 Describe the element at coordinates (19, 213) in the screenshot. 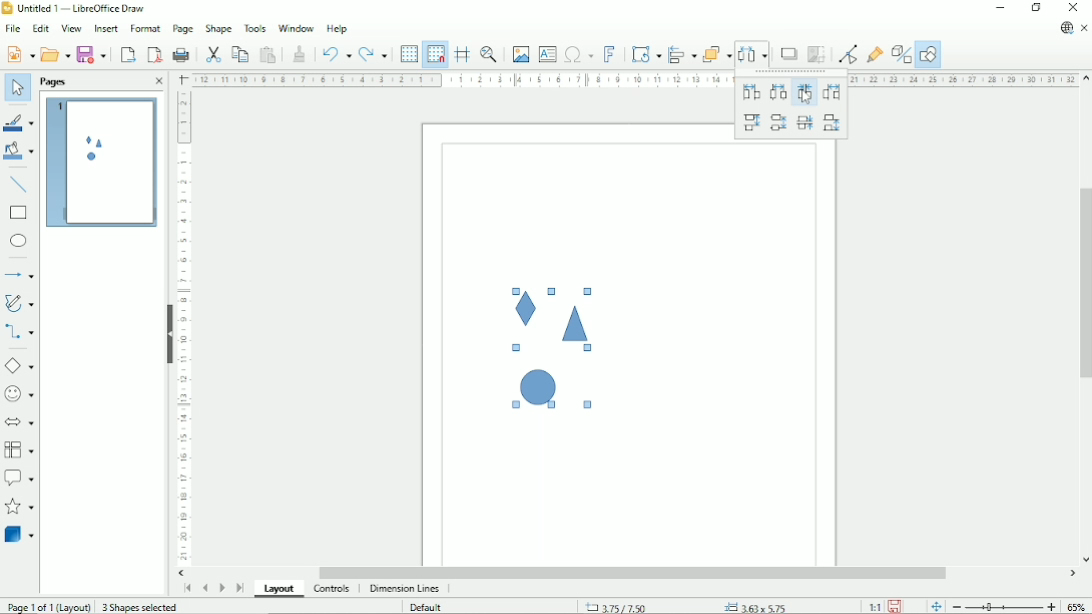

I see `Rectangle` at that location.